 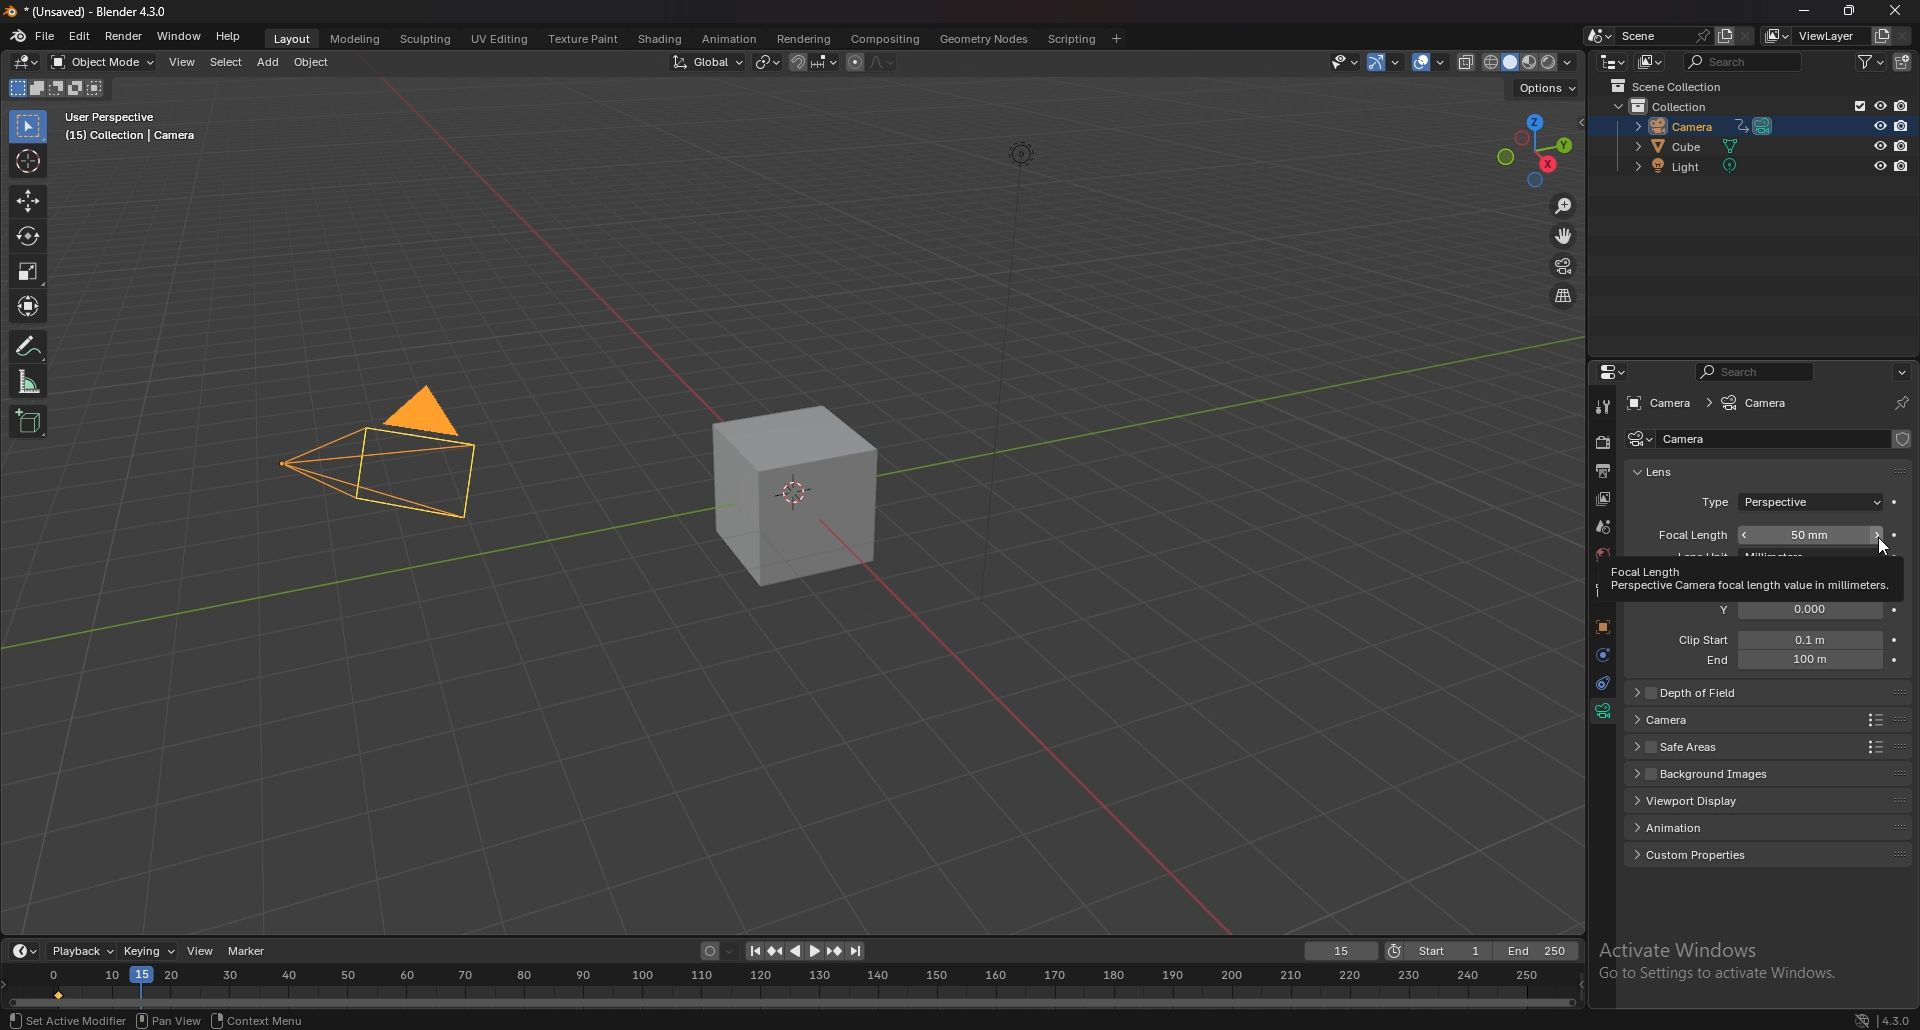 What do you see at coordinates (25, 62) in the screenshot?
I see `editor type` at bounding box center [25, 62].